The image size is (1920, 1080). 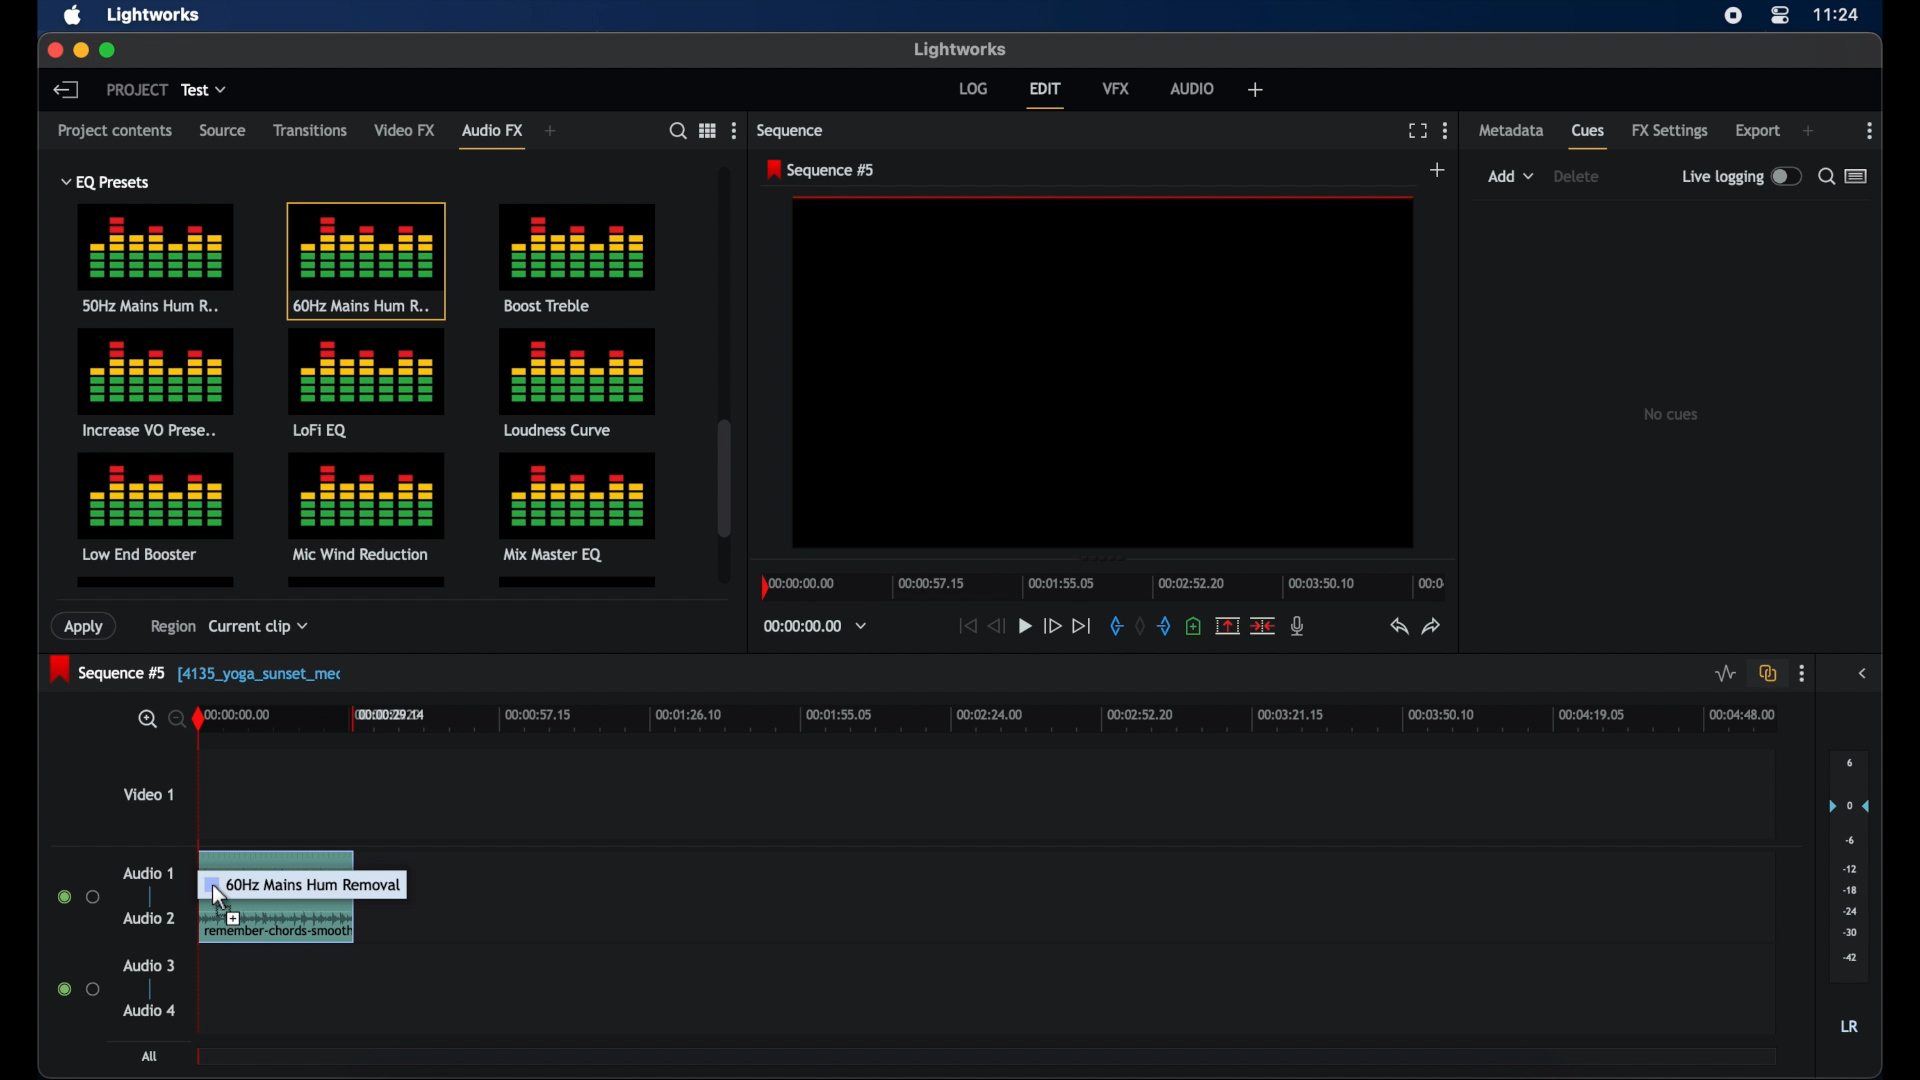 What do you see at coordinates (87, 627) in the screenshot?
I see `apply` at bounding box center [87, 627].